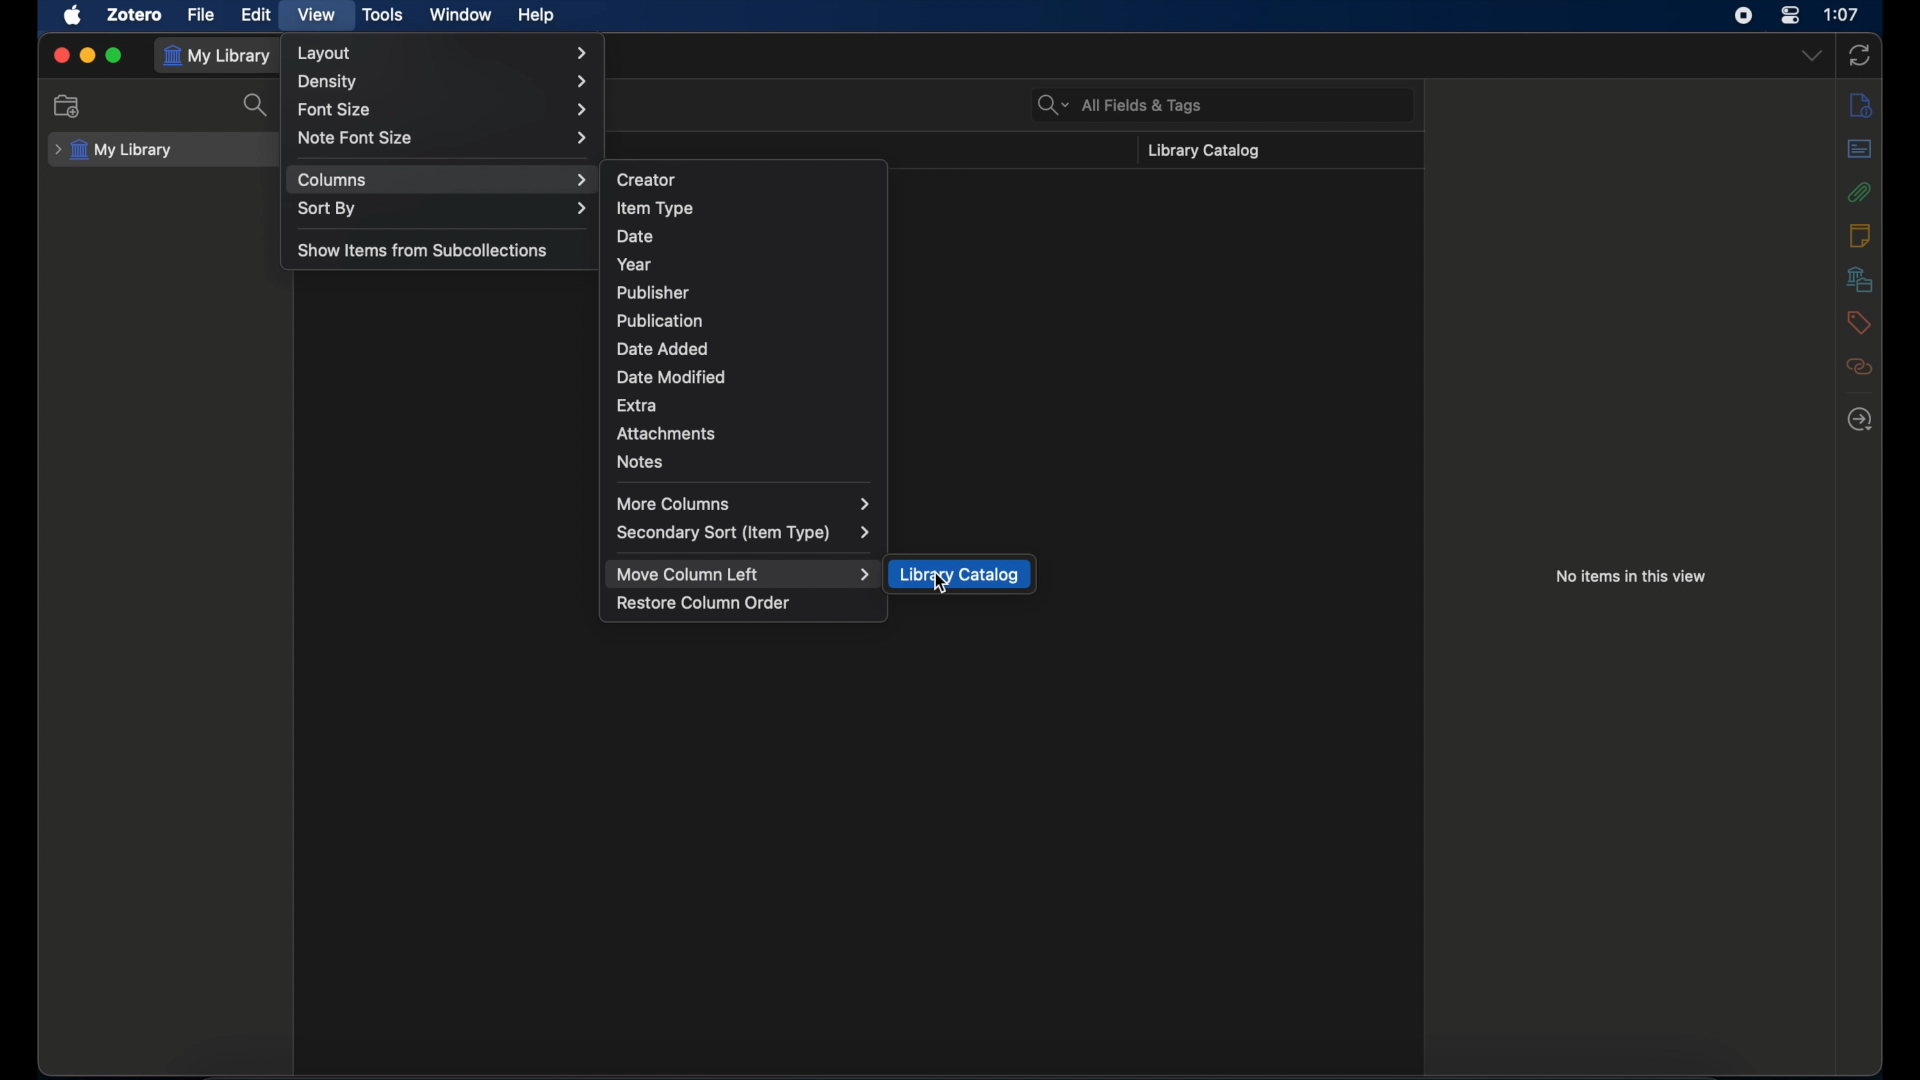 The width and height of the screenshot is (1920, 1080). What do you see at coordinates (61, 56) in the screenshot?
I see `close` at bounding box center [61, 56].